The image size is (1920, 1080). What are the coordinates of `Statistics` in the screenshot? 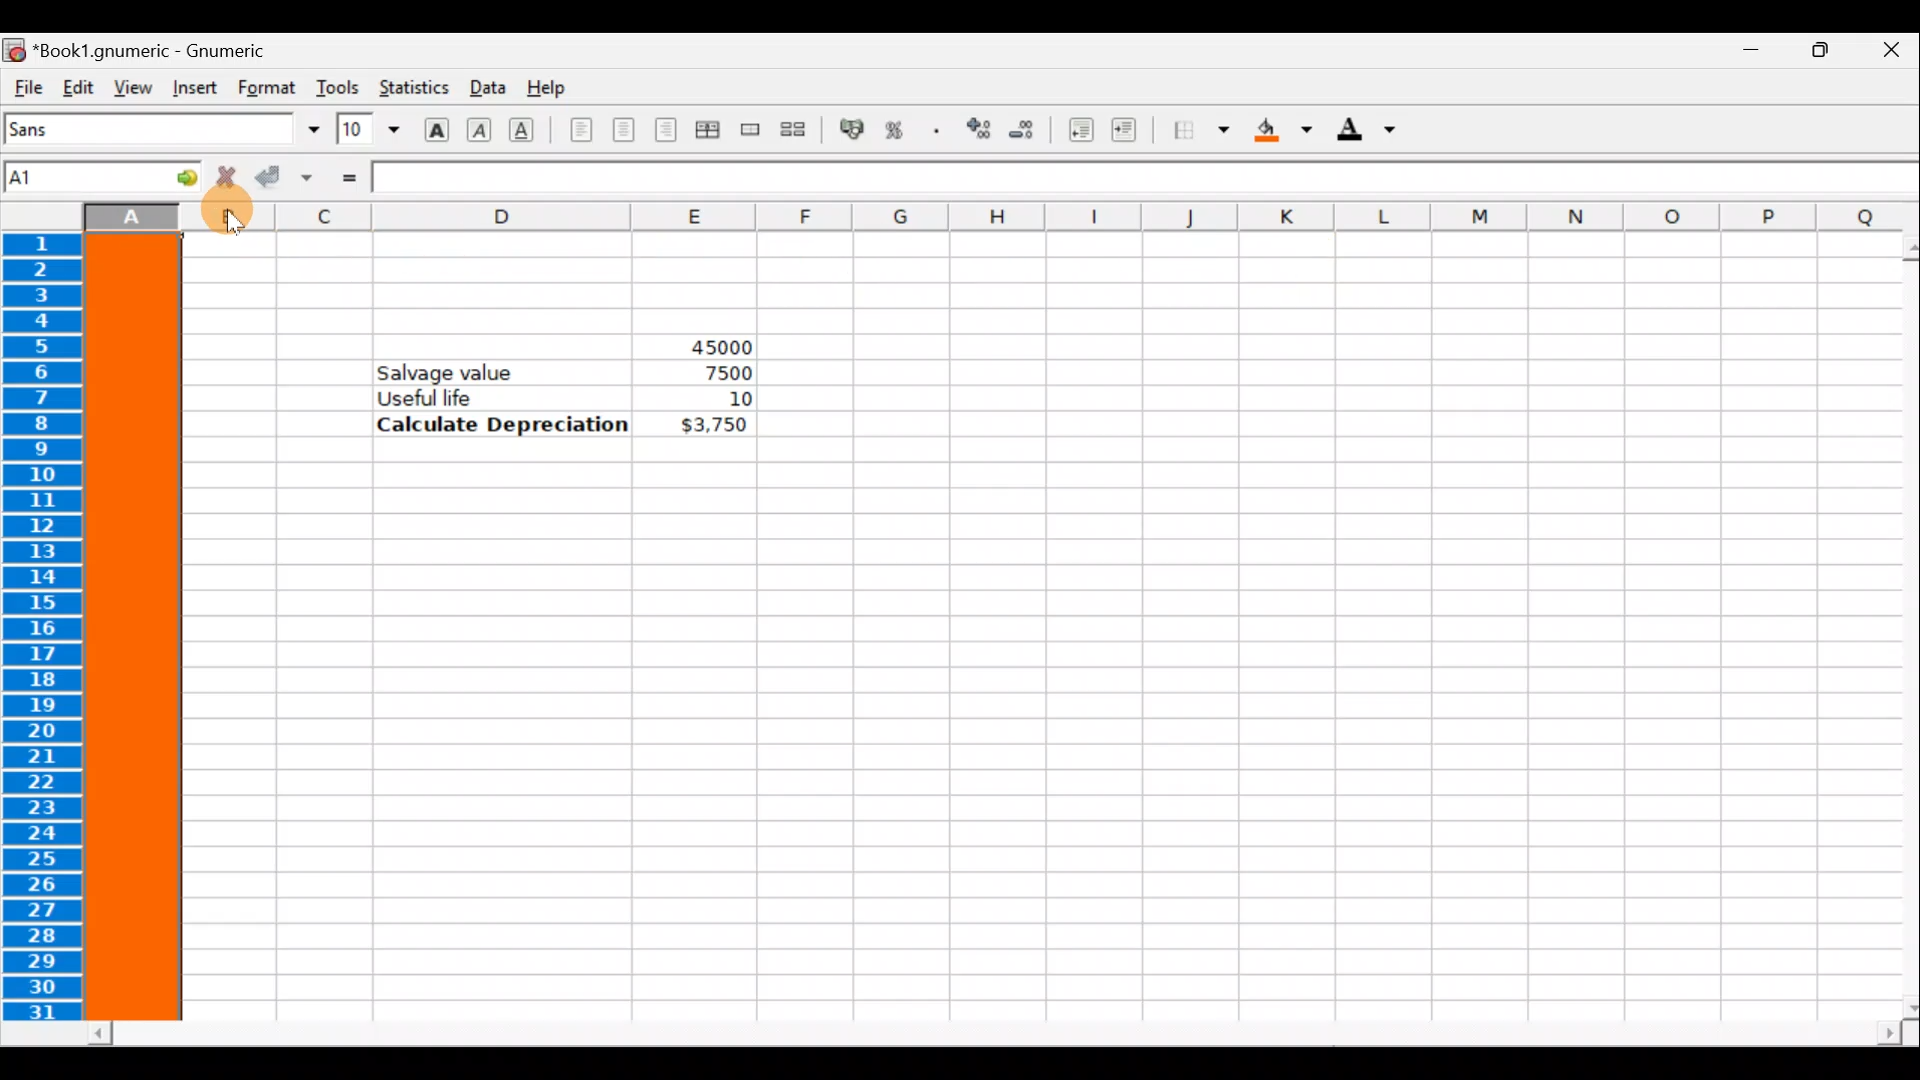 It's located at (412, 89).